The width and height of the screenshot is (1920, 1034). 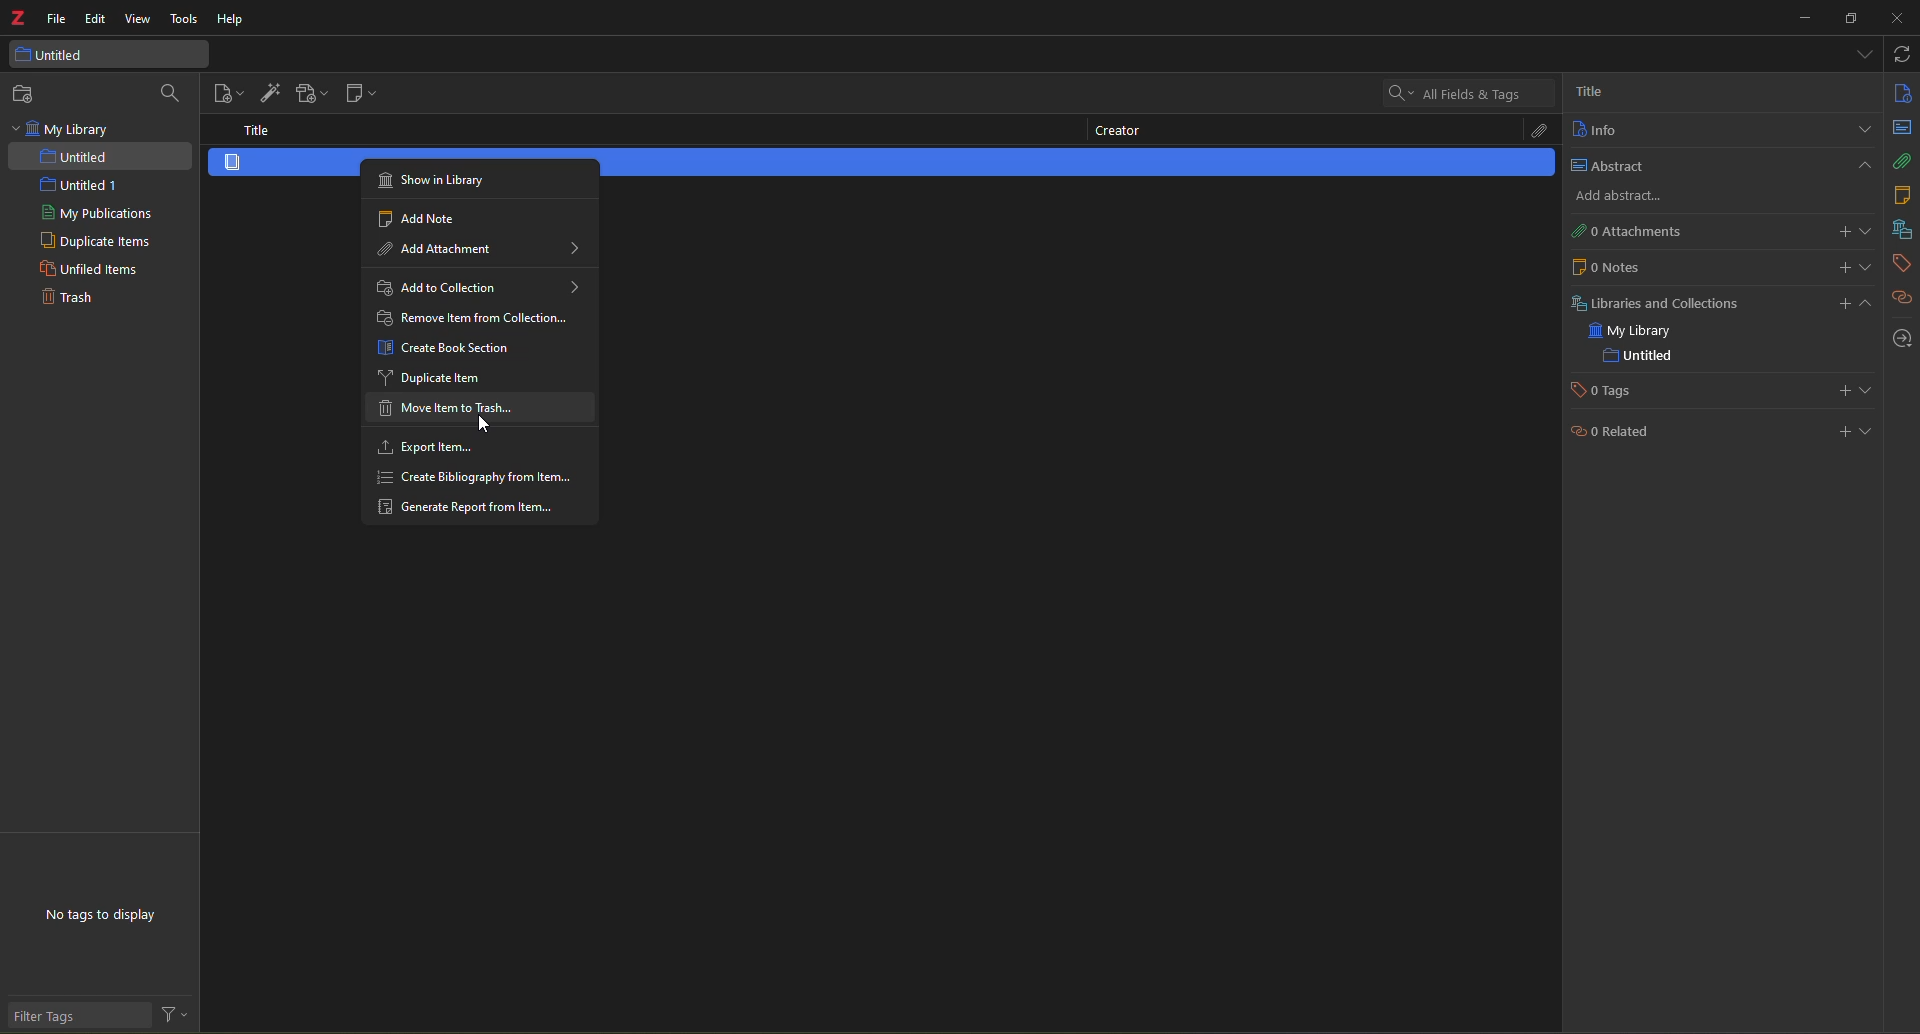 What do you see at coordinates (446, 410) in the screenshot?
I see `move item to trash` at bounding box center [446, 410].